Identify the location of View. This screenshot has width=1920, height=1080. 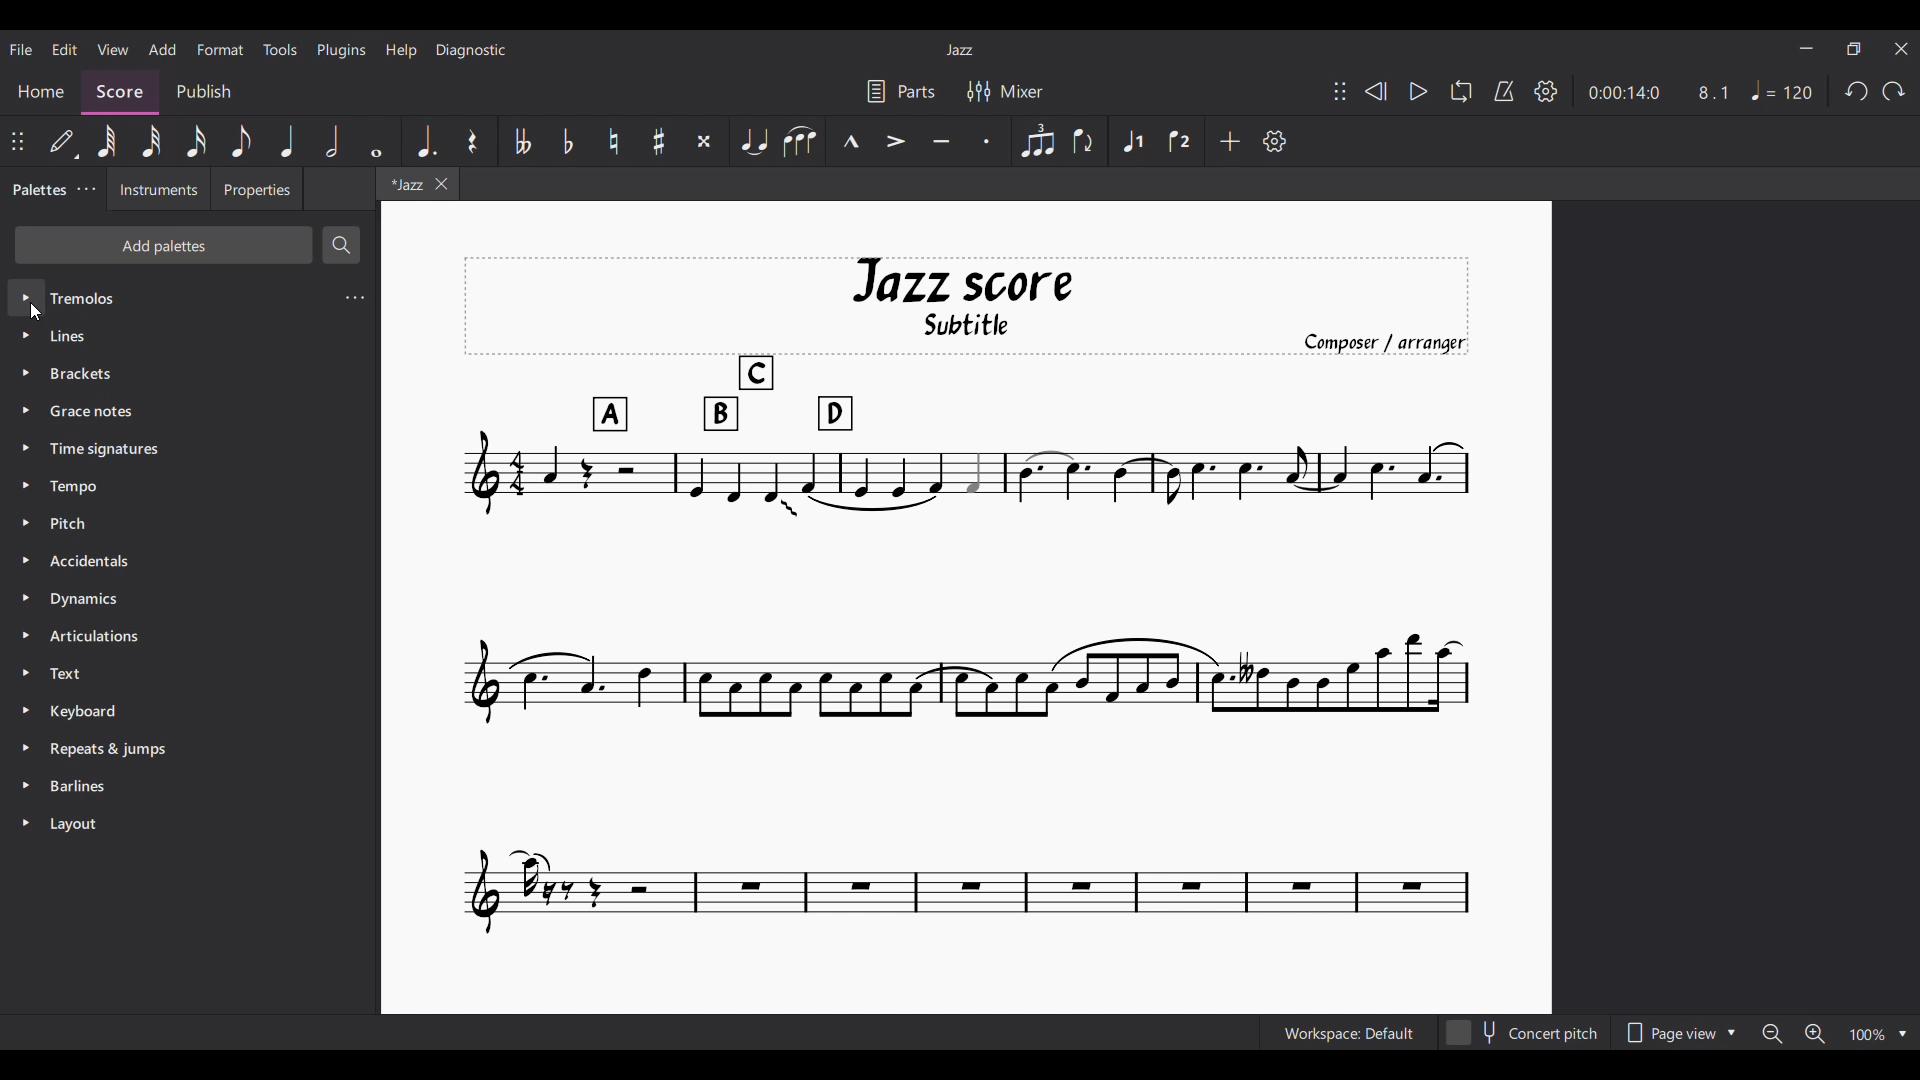
(113, 49).